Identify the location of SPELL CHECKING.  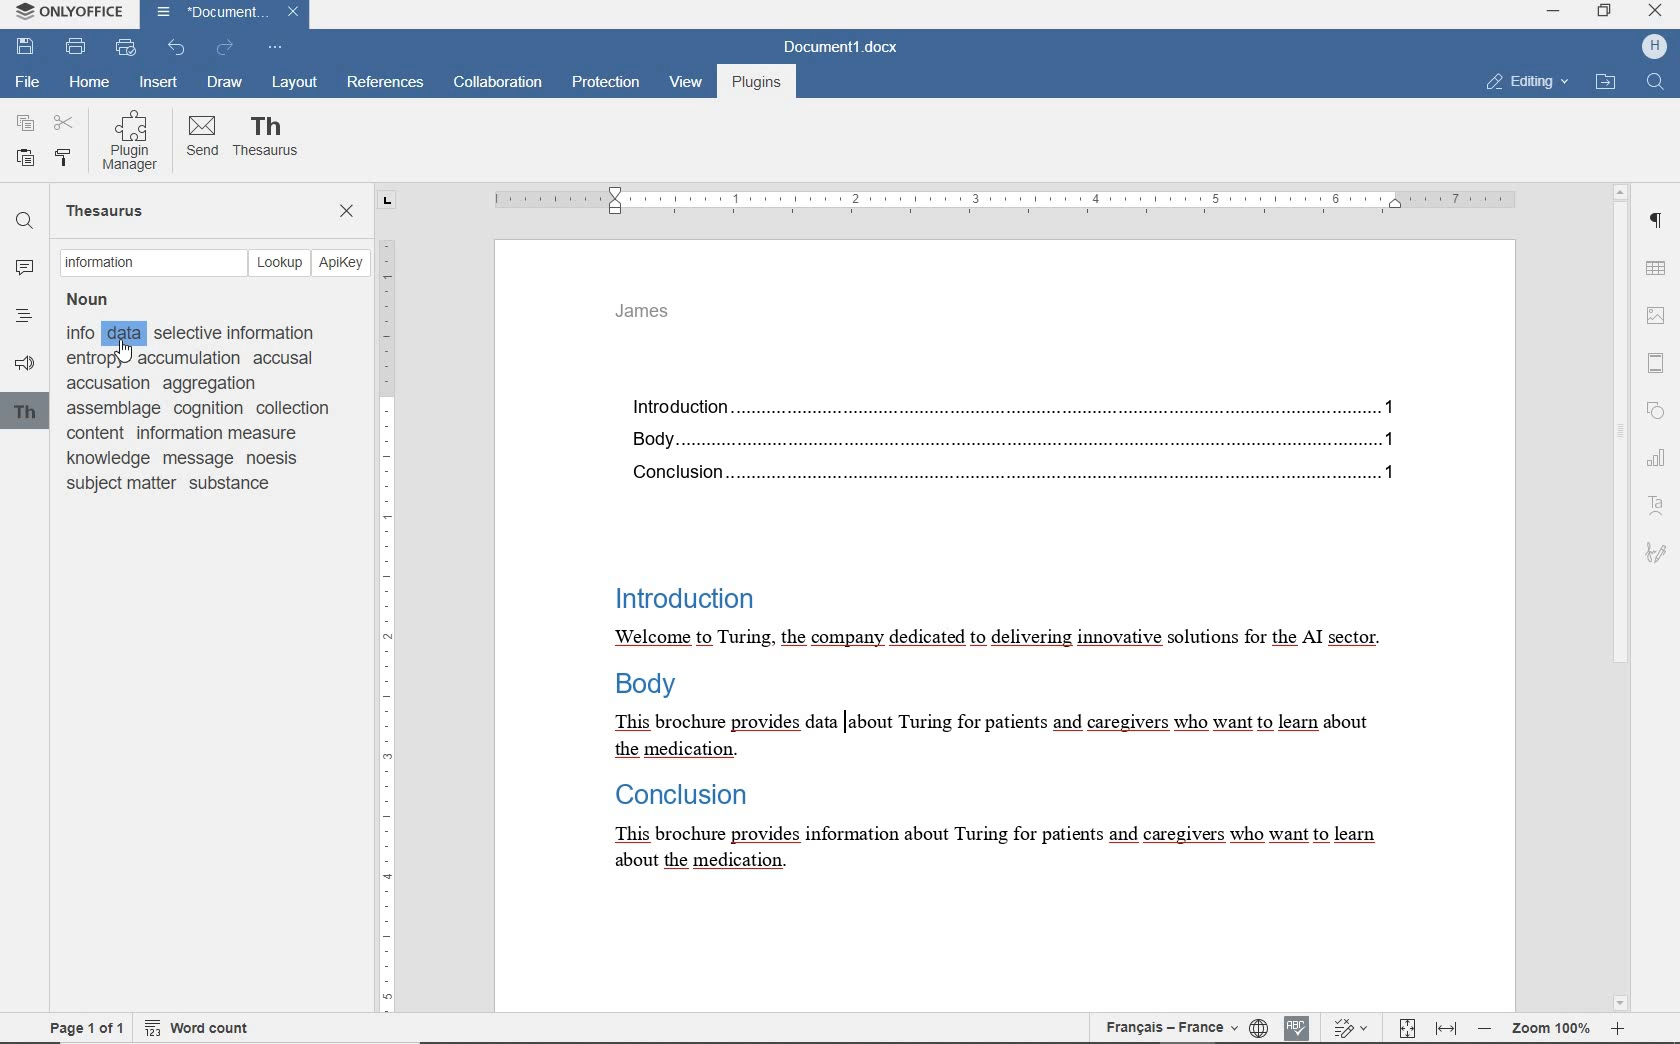
(1296, 1028).